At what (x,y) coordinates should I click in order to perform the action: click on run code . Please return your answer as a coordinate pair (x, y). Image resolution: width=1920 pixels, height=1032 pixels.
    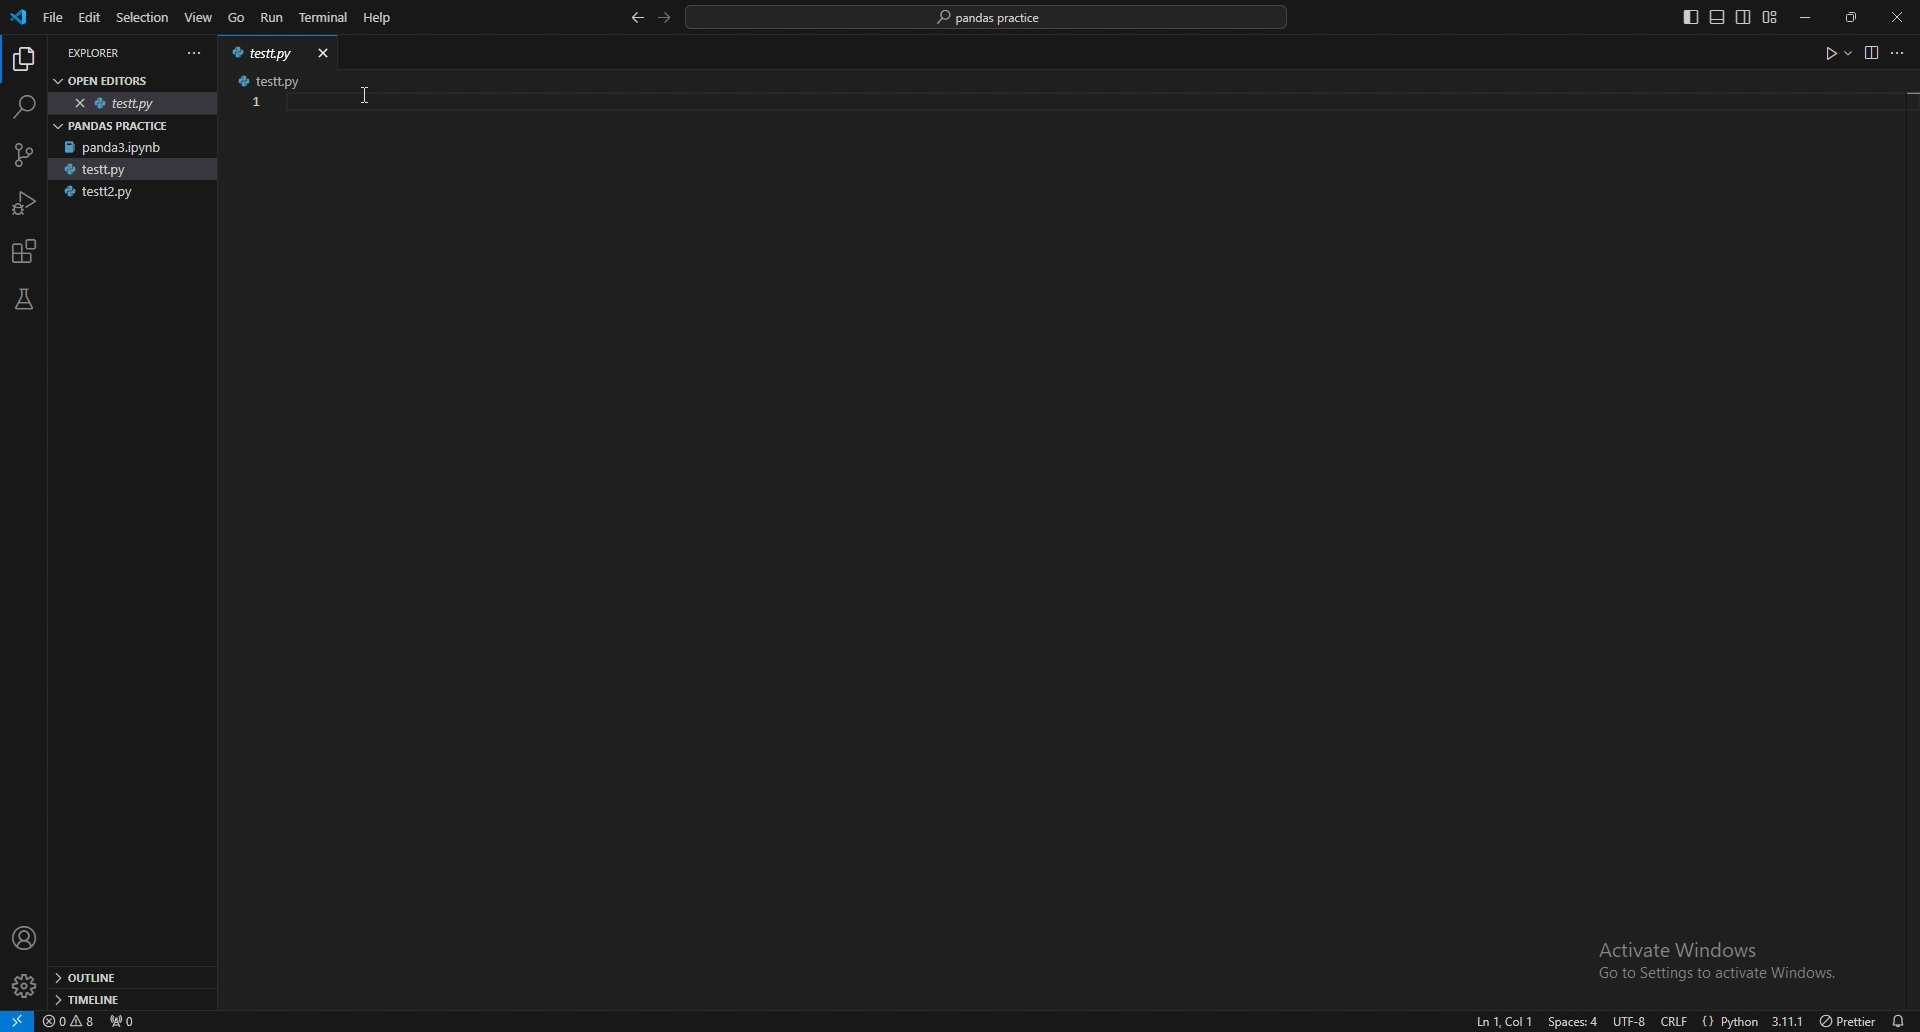
    Looking at the image, I should click on (1836, 54).